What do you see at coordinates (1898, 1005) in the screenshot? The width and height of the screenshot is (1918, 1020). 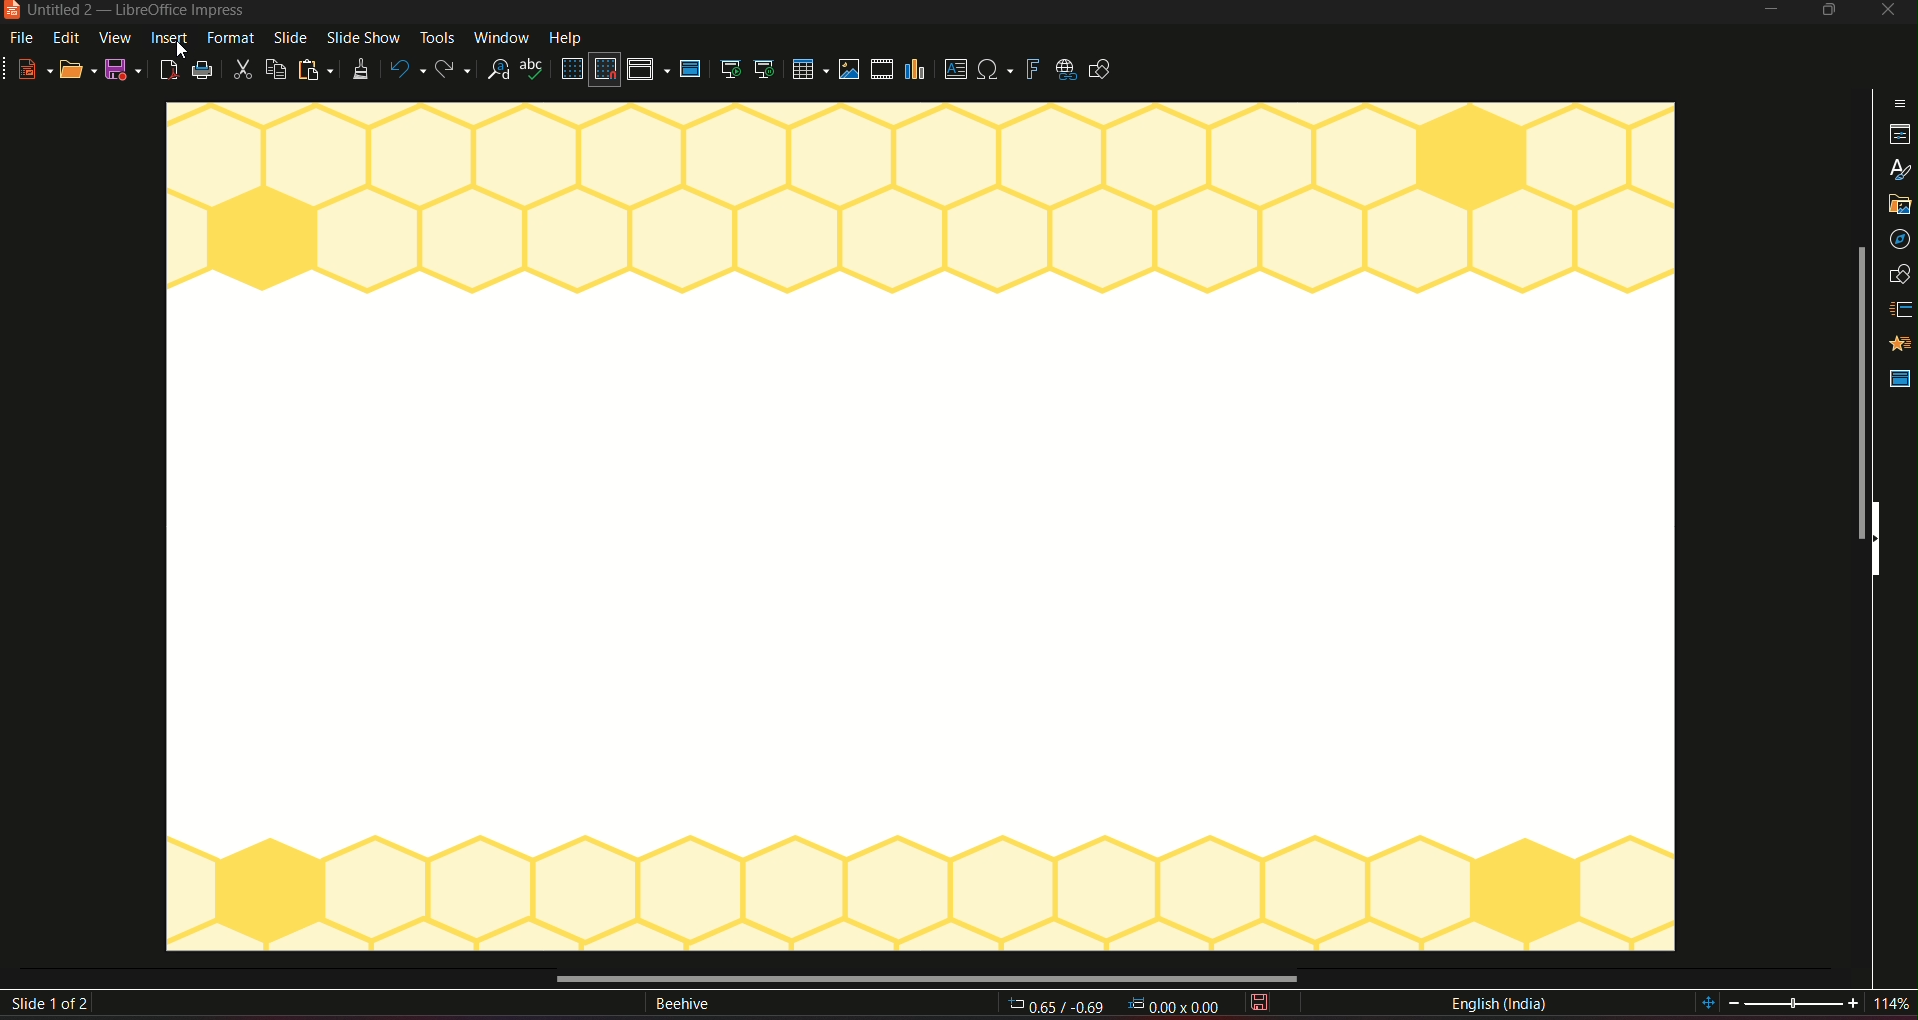 I see `current zoom` at bounding box center [1898, 1005].